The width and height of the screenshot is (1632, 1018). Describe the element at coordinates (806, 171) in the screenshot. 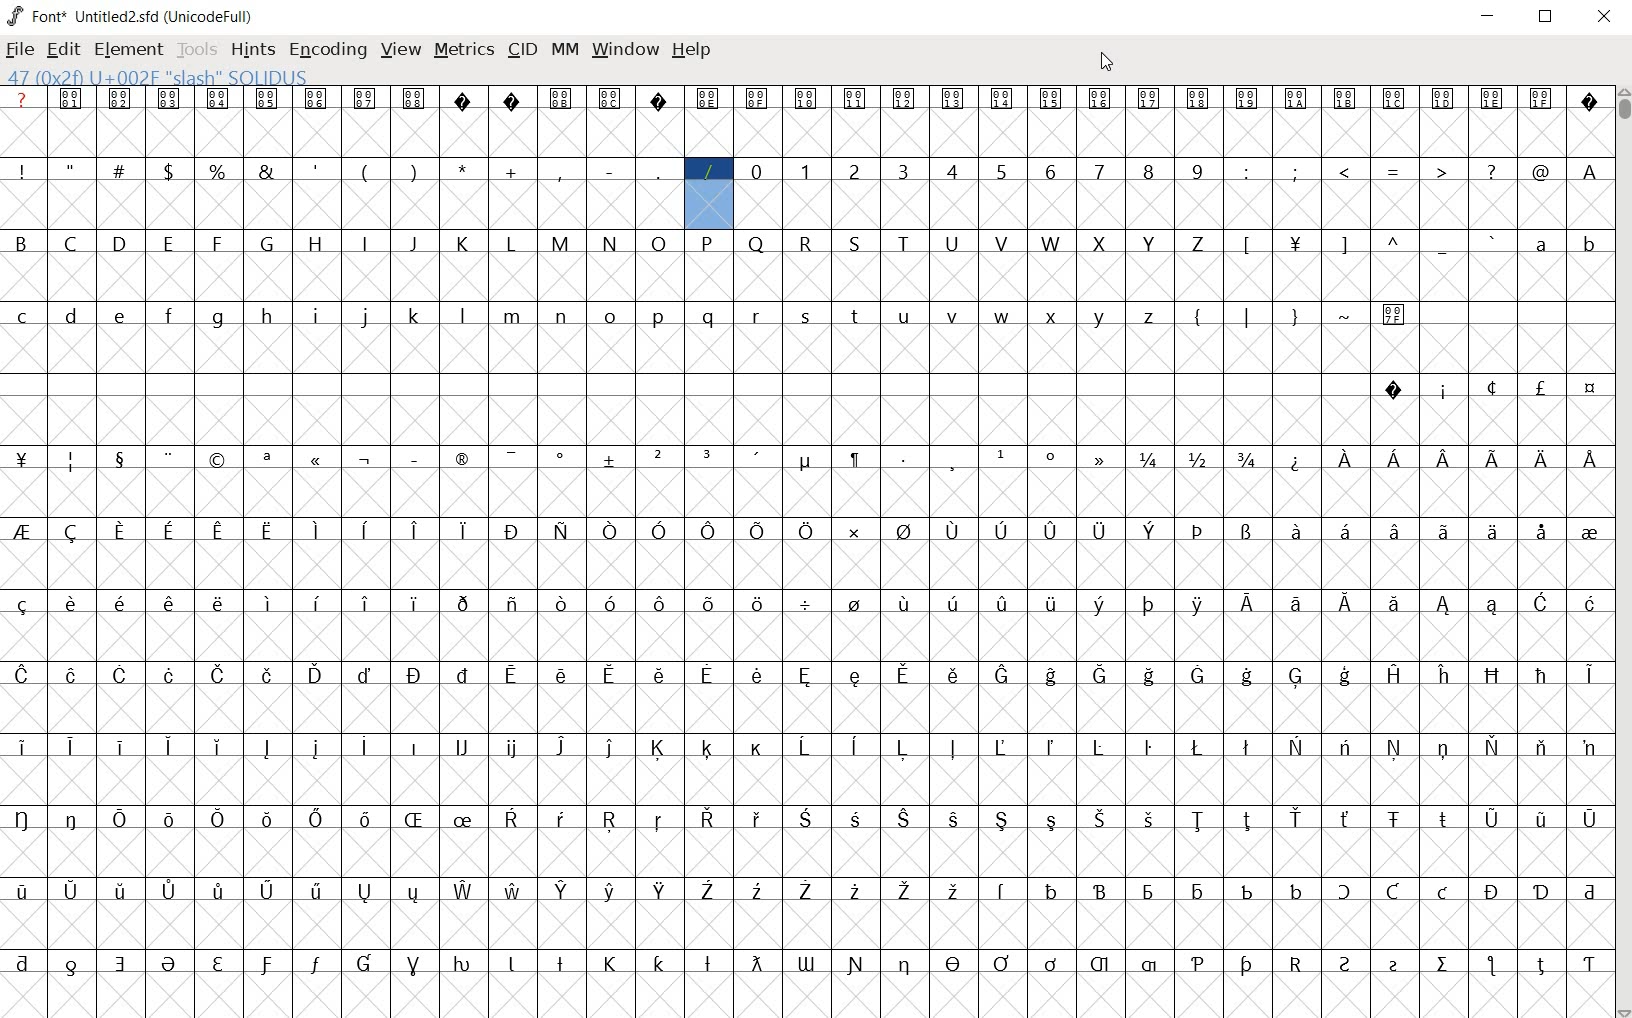

I see `glyph` at that location.